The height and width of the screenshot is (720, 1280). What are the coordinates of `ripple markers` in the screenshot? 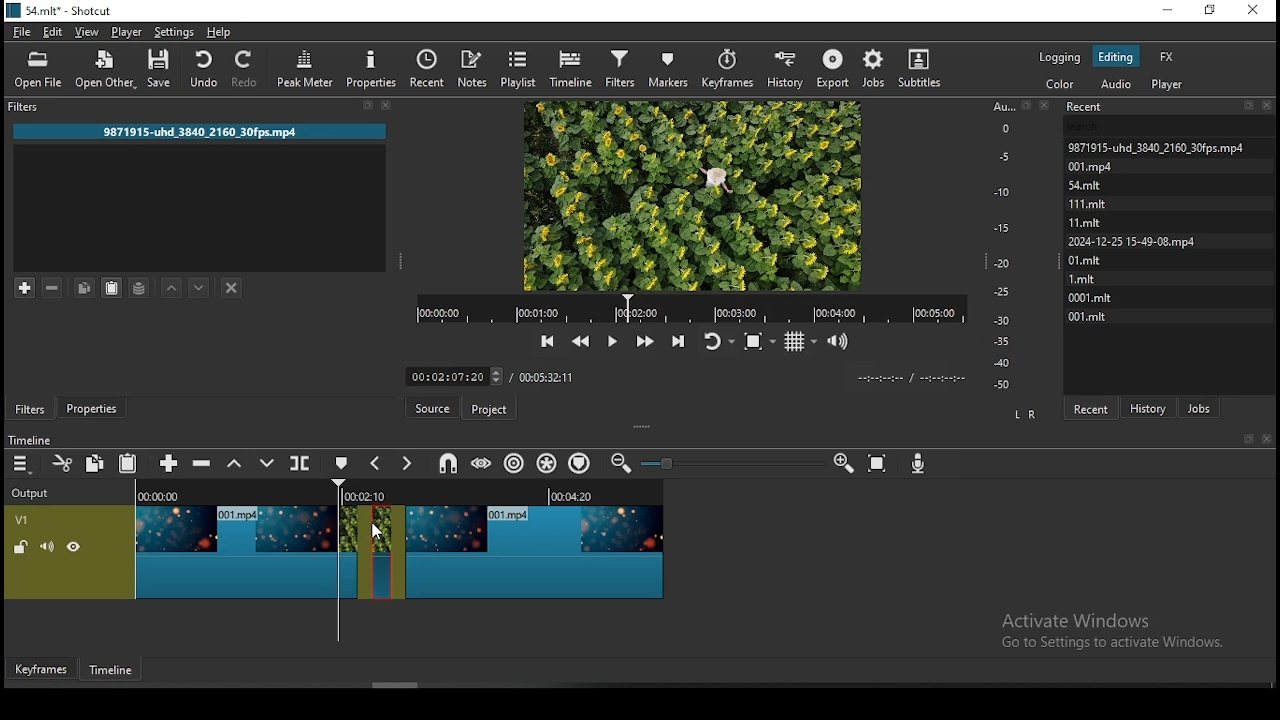 It's located at (579, 462).